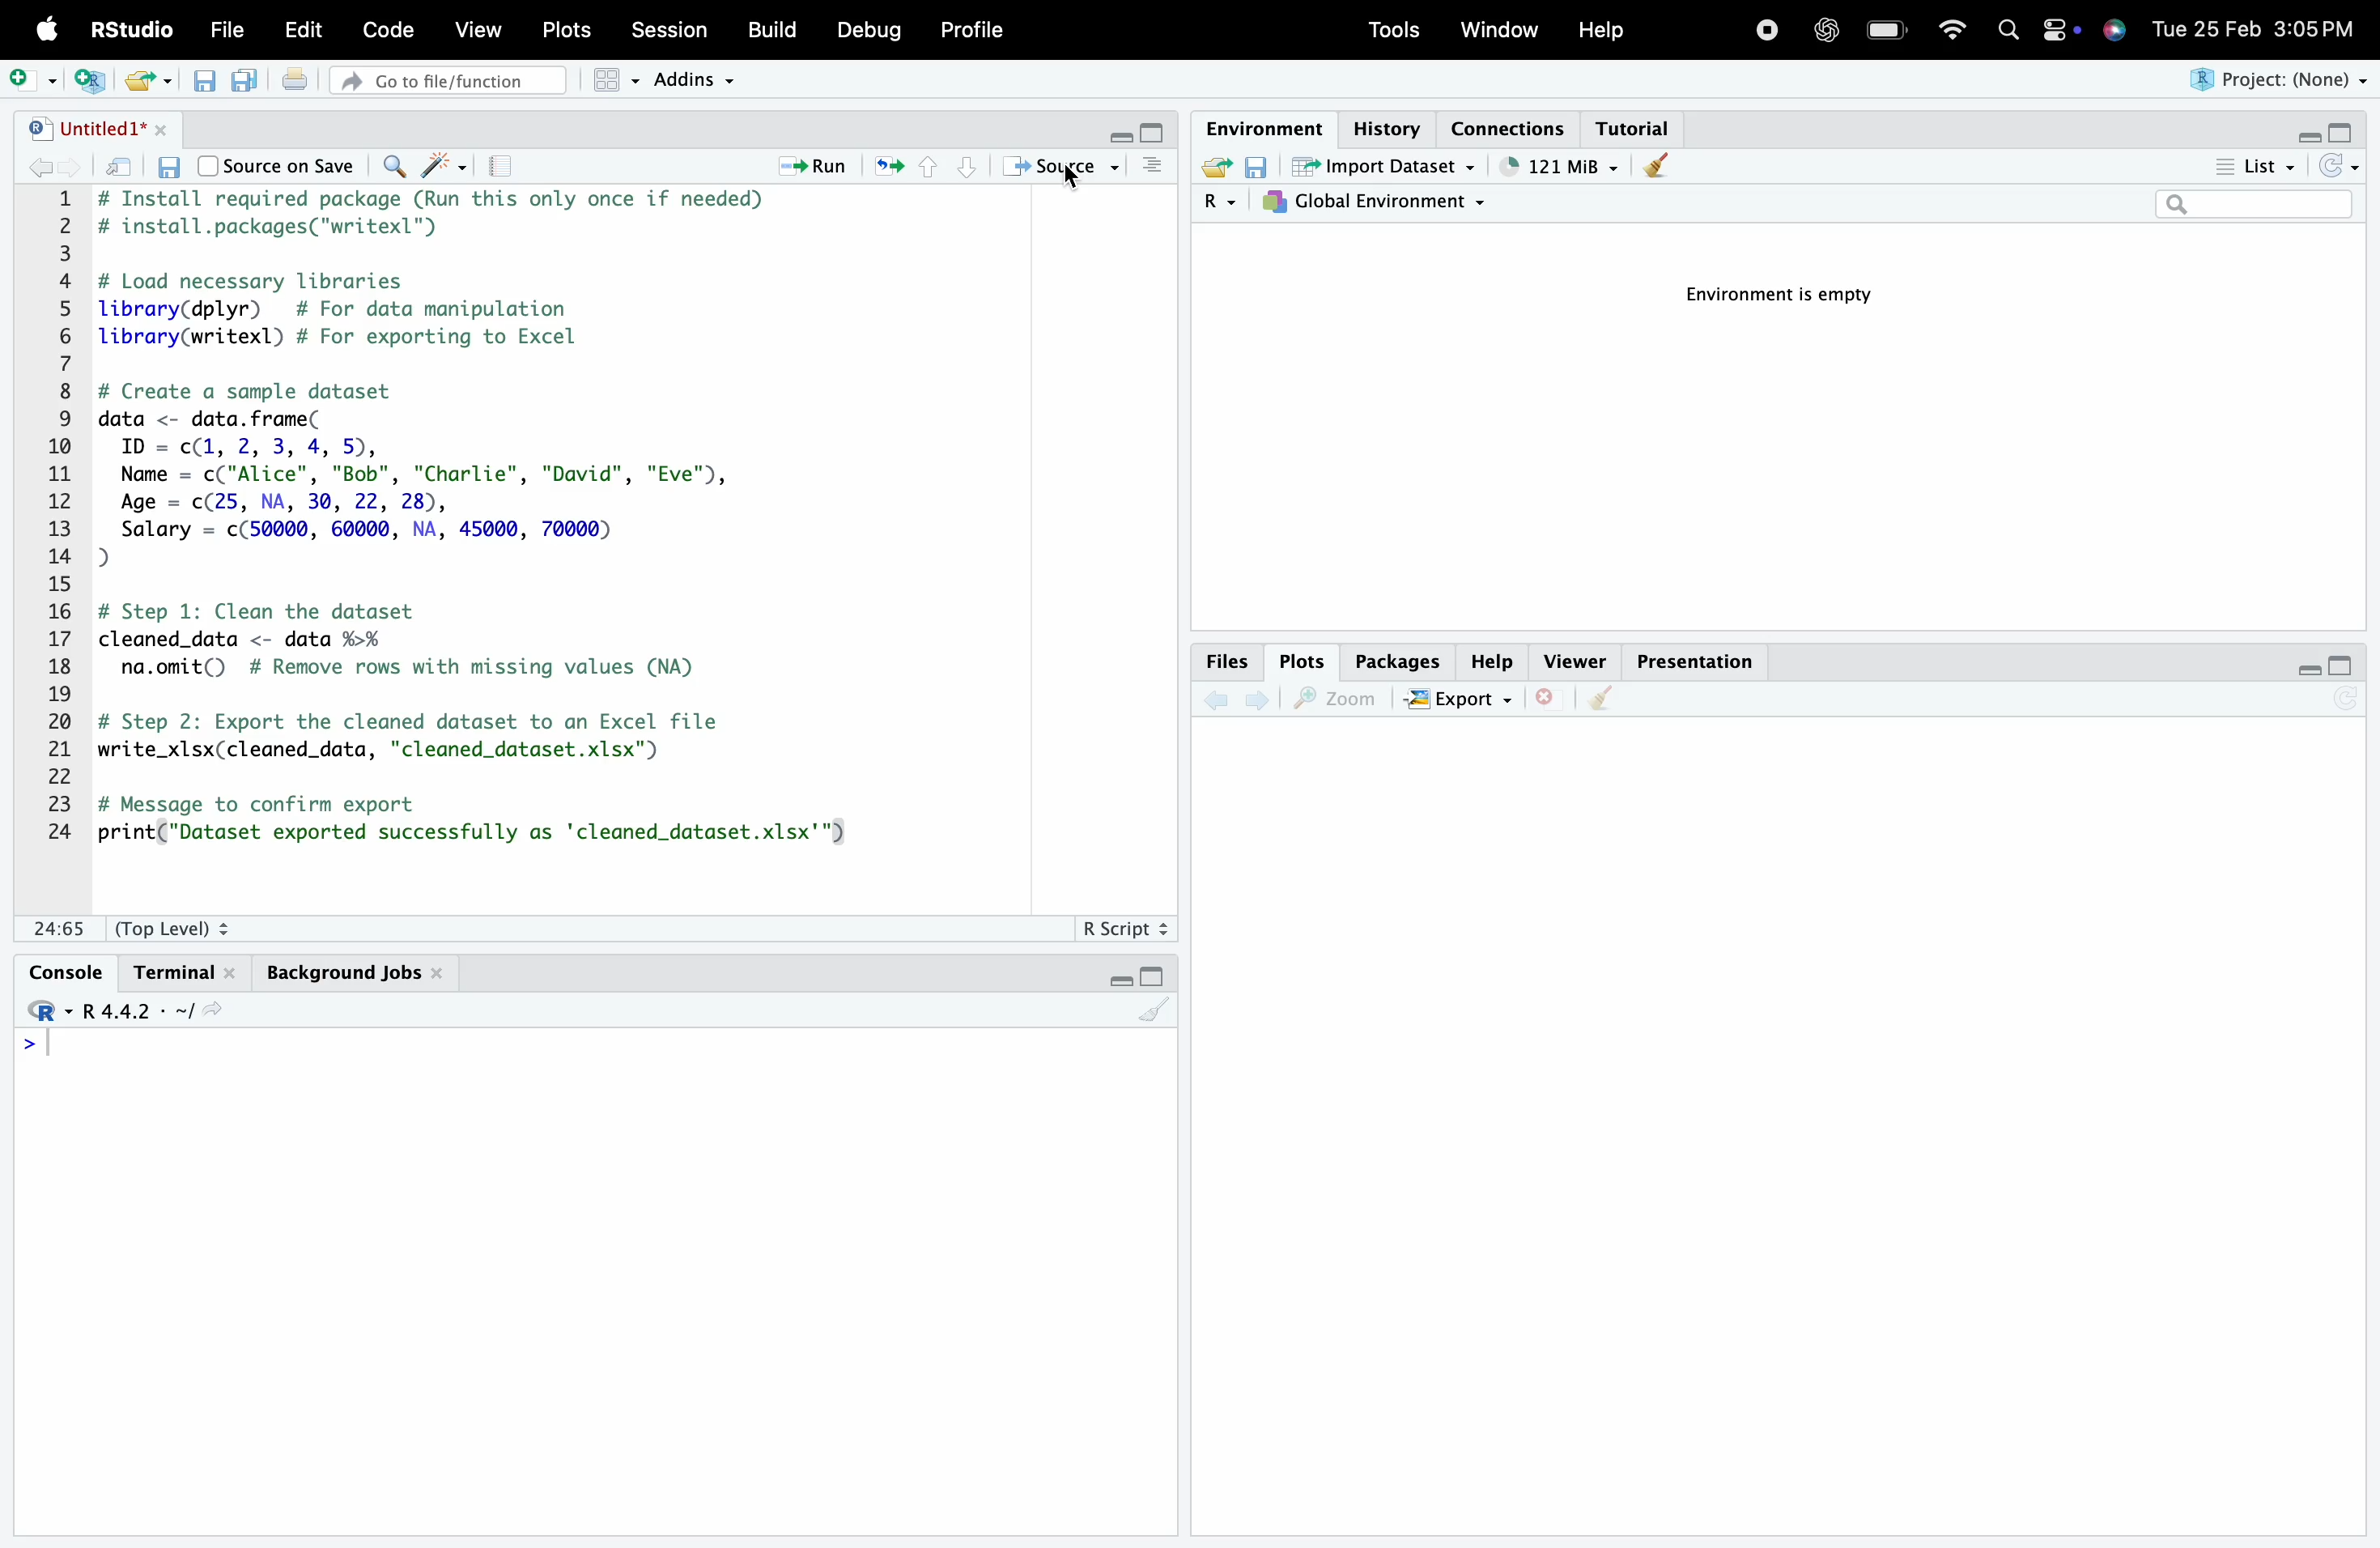  I want to click on # Install required package (Run this only once if needed)
# install.packages("writexl")
# Load necessary libraries
library(dplyr) # For data manipulation
library(writexl) # For exporting to Excel
# Create a sample dataset
data <- data. frame(
ID = c(1, 2, 3, 4, 5),
Name = c("Alice", "Bob", "Charlie", "David", "Eve"),
Age = c(25, NA, 30, 22, 28),
Salary = c(50000, 60000, NA, 45000, 70000)
D)
# Step 1: Clean the dataset
cleaned_data <- data %>%
na.omit() # Remove rows with missing values (NA)
# Step 2: Export the cleaned dataset to an Excel file
write_xlsx(cleaned_data, "cleaned_dataset.xlsx")
# Message to confirm export
print("Dataset exported successfully as 'cleaned_dataset.xlsx'"), so click(486, 533).